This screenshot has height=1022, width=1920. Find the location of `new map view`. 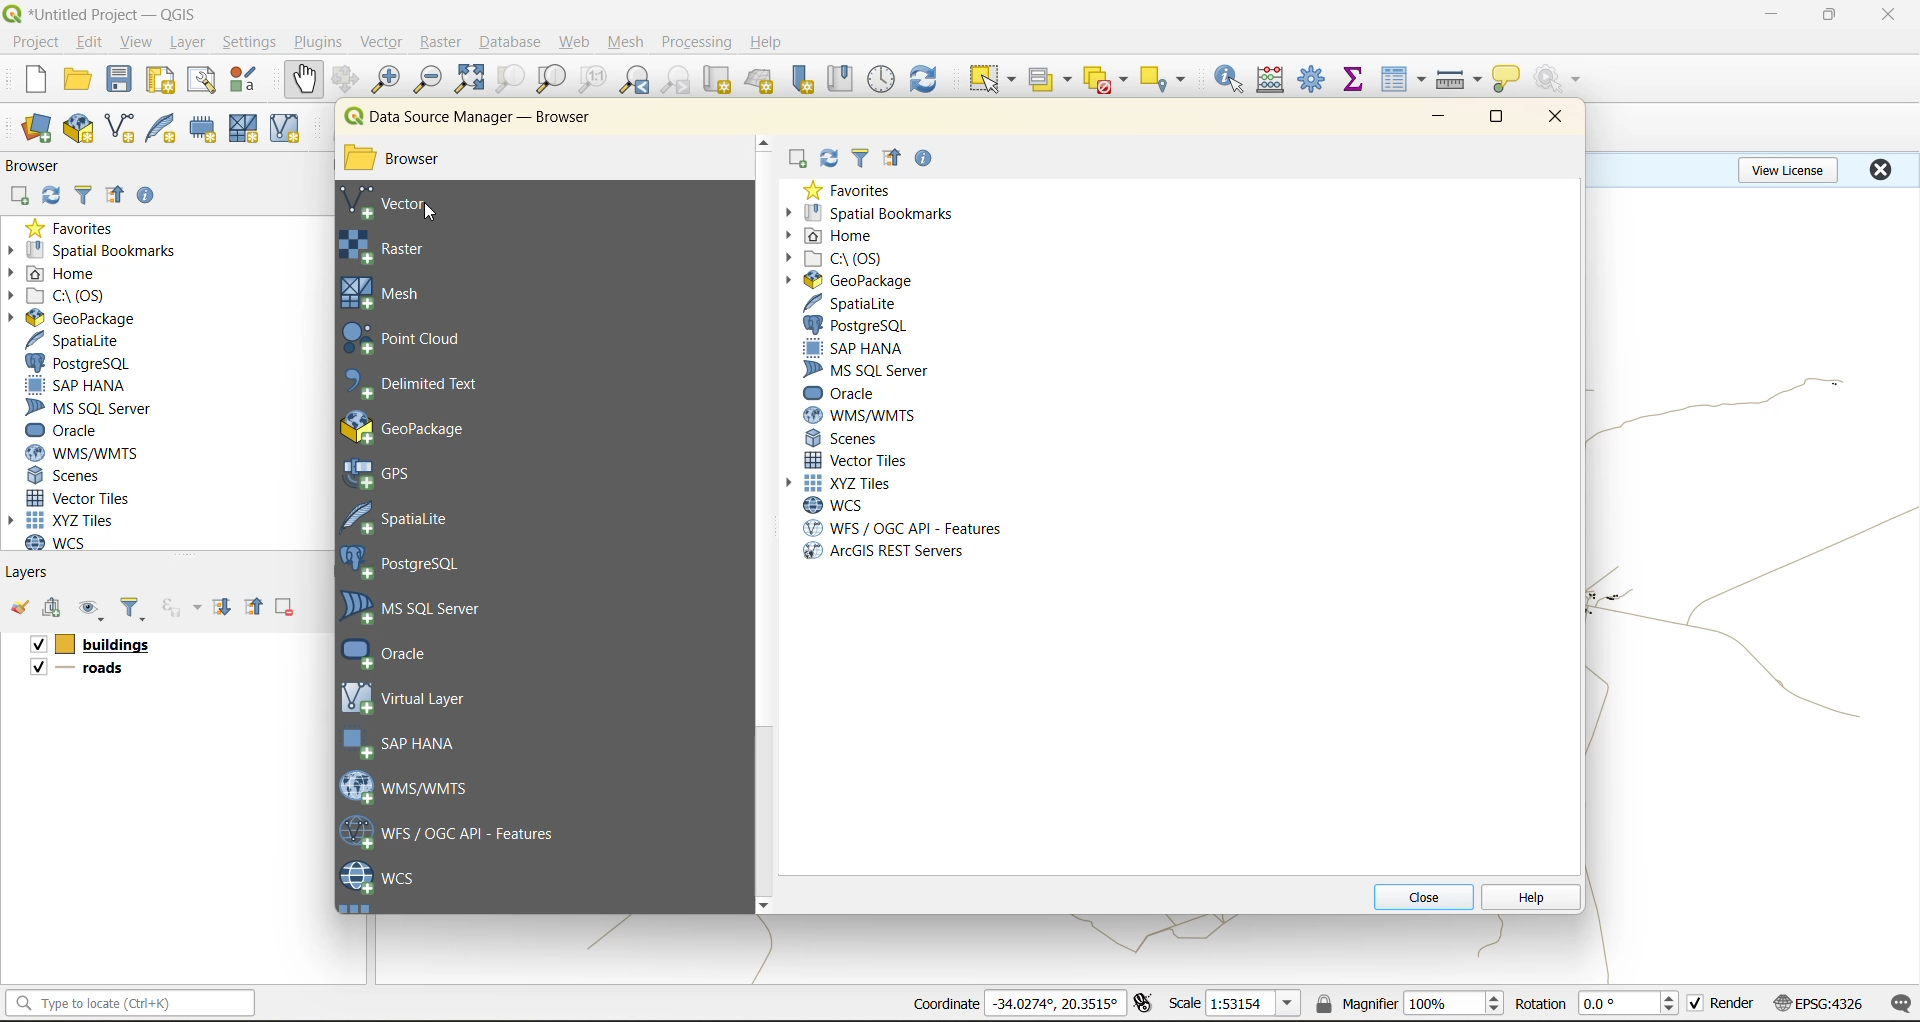

new map view is located at coordinates (720, 83).